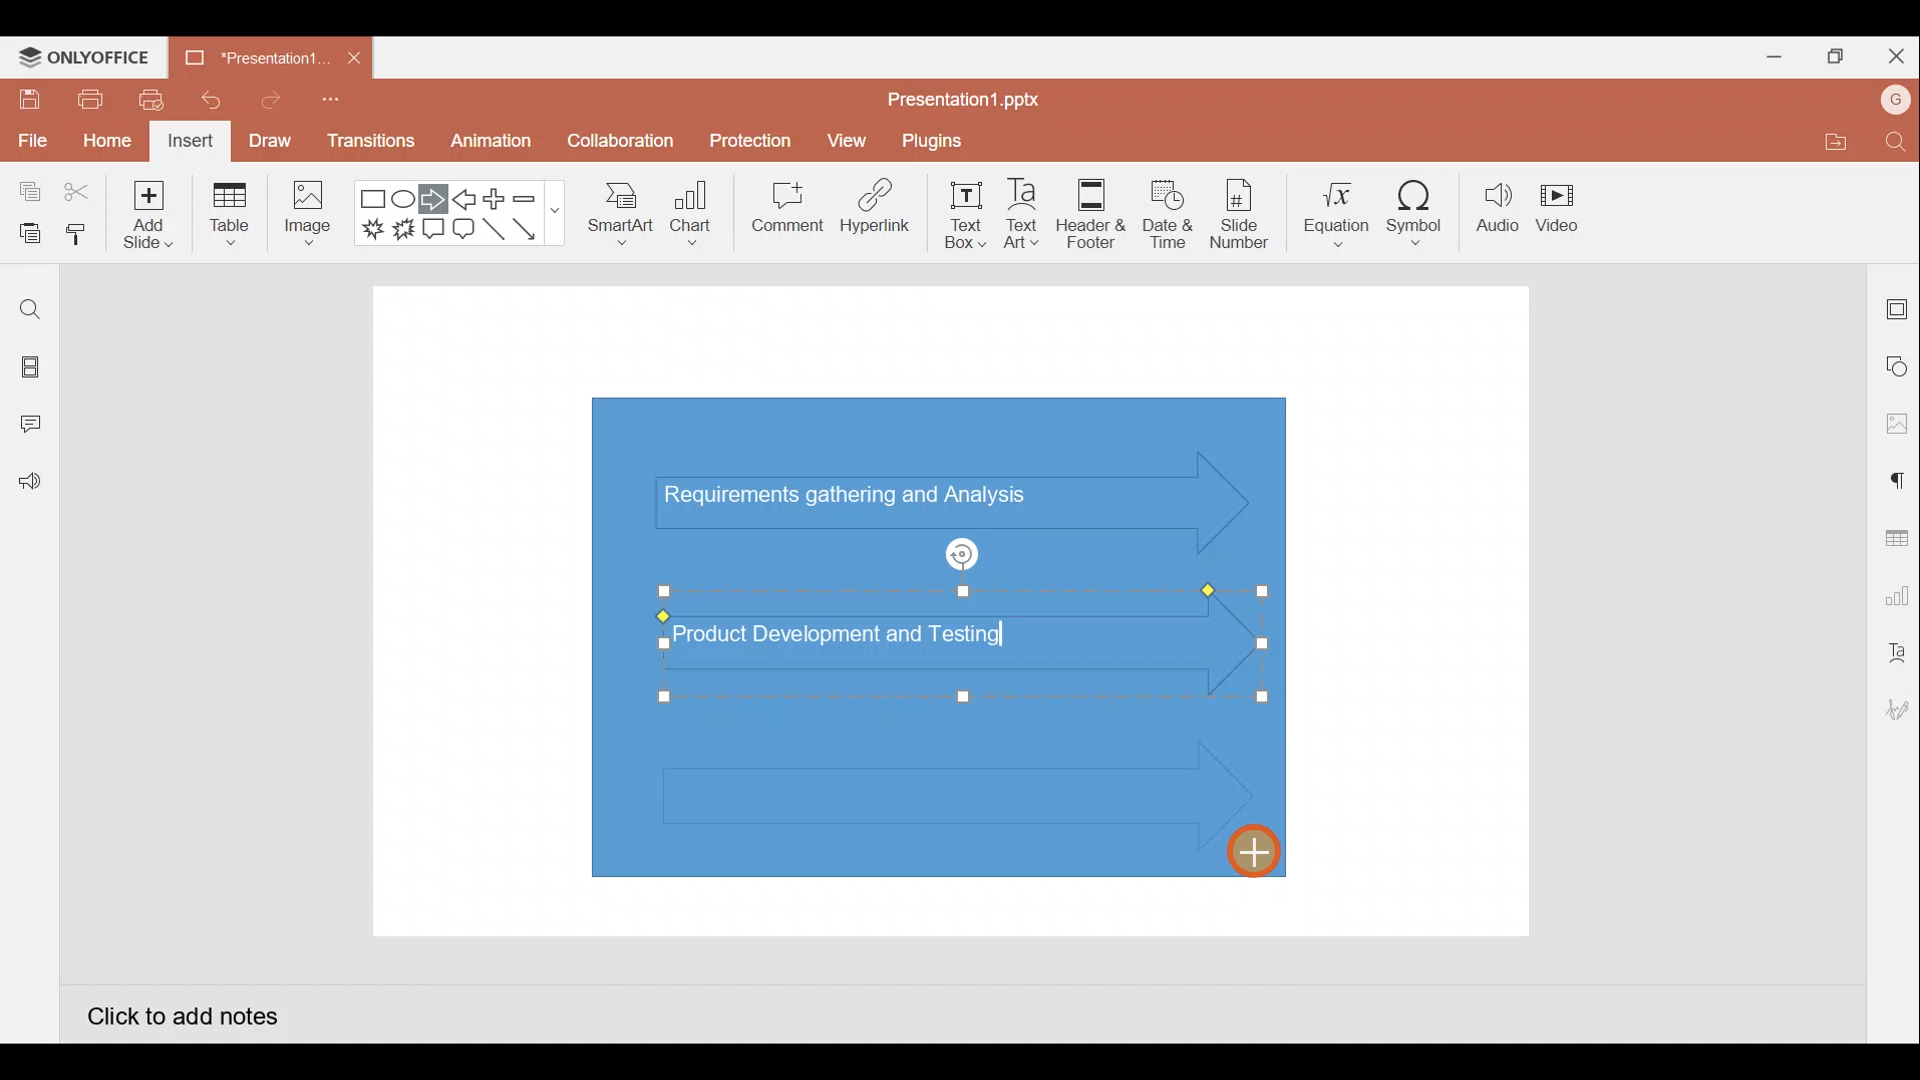 The height and width of the screenshot is (1080, 1920). Describe the element at coordinates (337, 106) in the screenshot. I see `Customise quick access toolbar` at that location.